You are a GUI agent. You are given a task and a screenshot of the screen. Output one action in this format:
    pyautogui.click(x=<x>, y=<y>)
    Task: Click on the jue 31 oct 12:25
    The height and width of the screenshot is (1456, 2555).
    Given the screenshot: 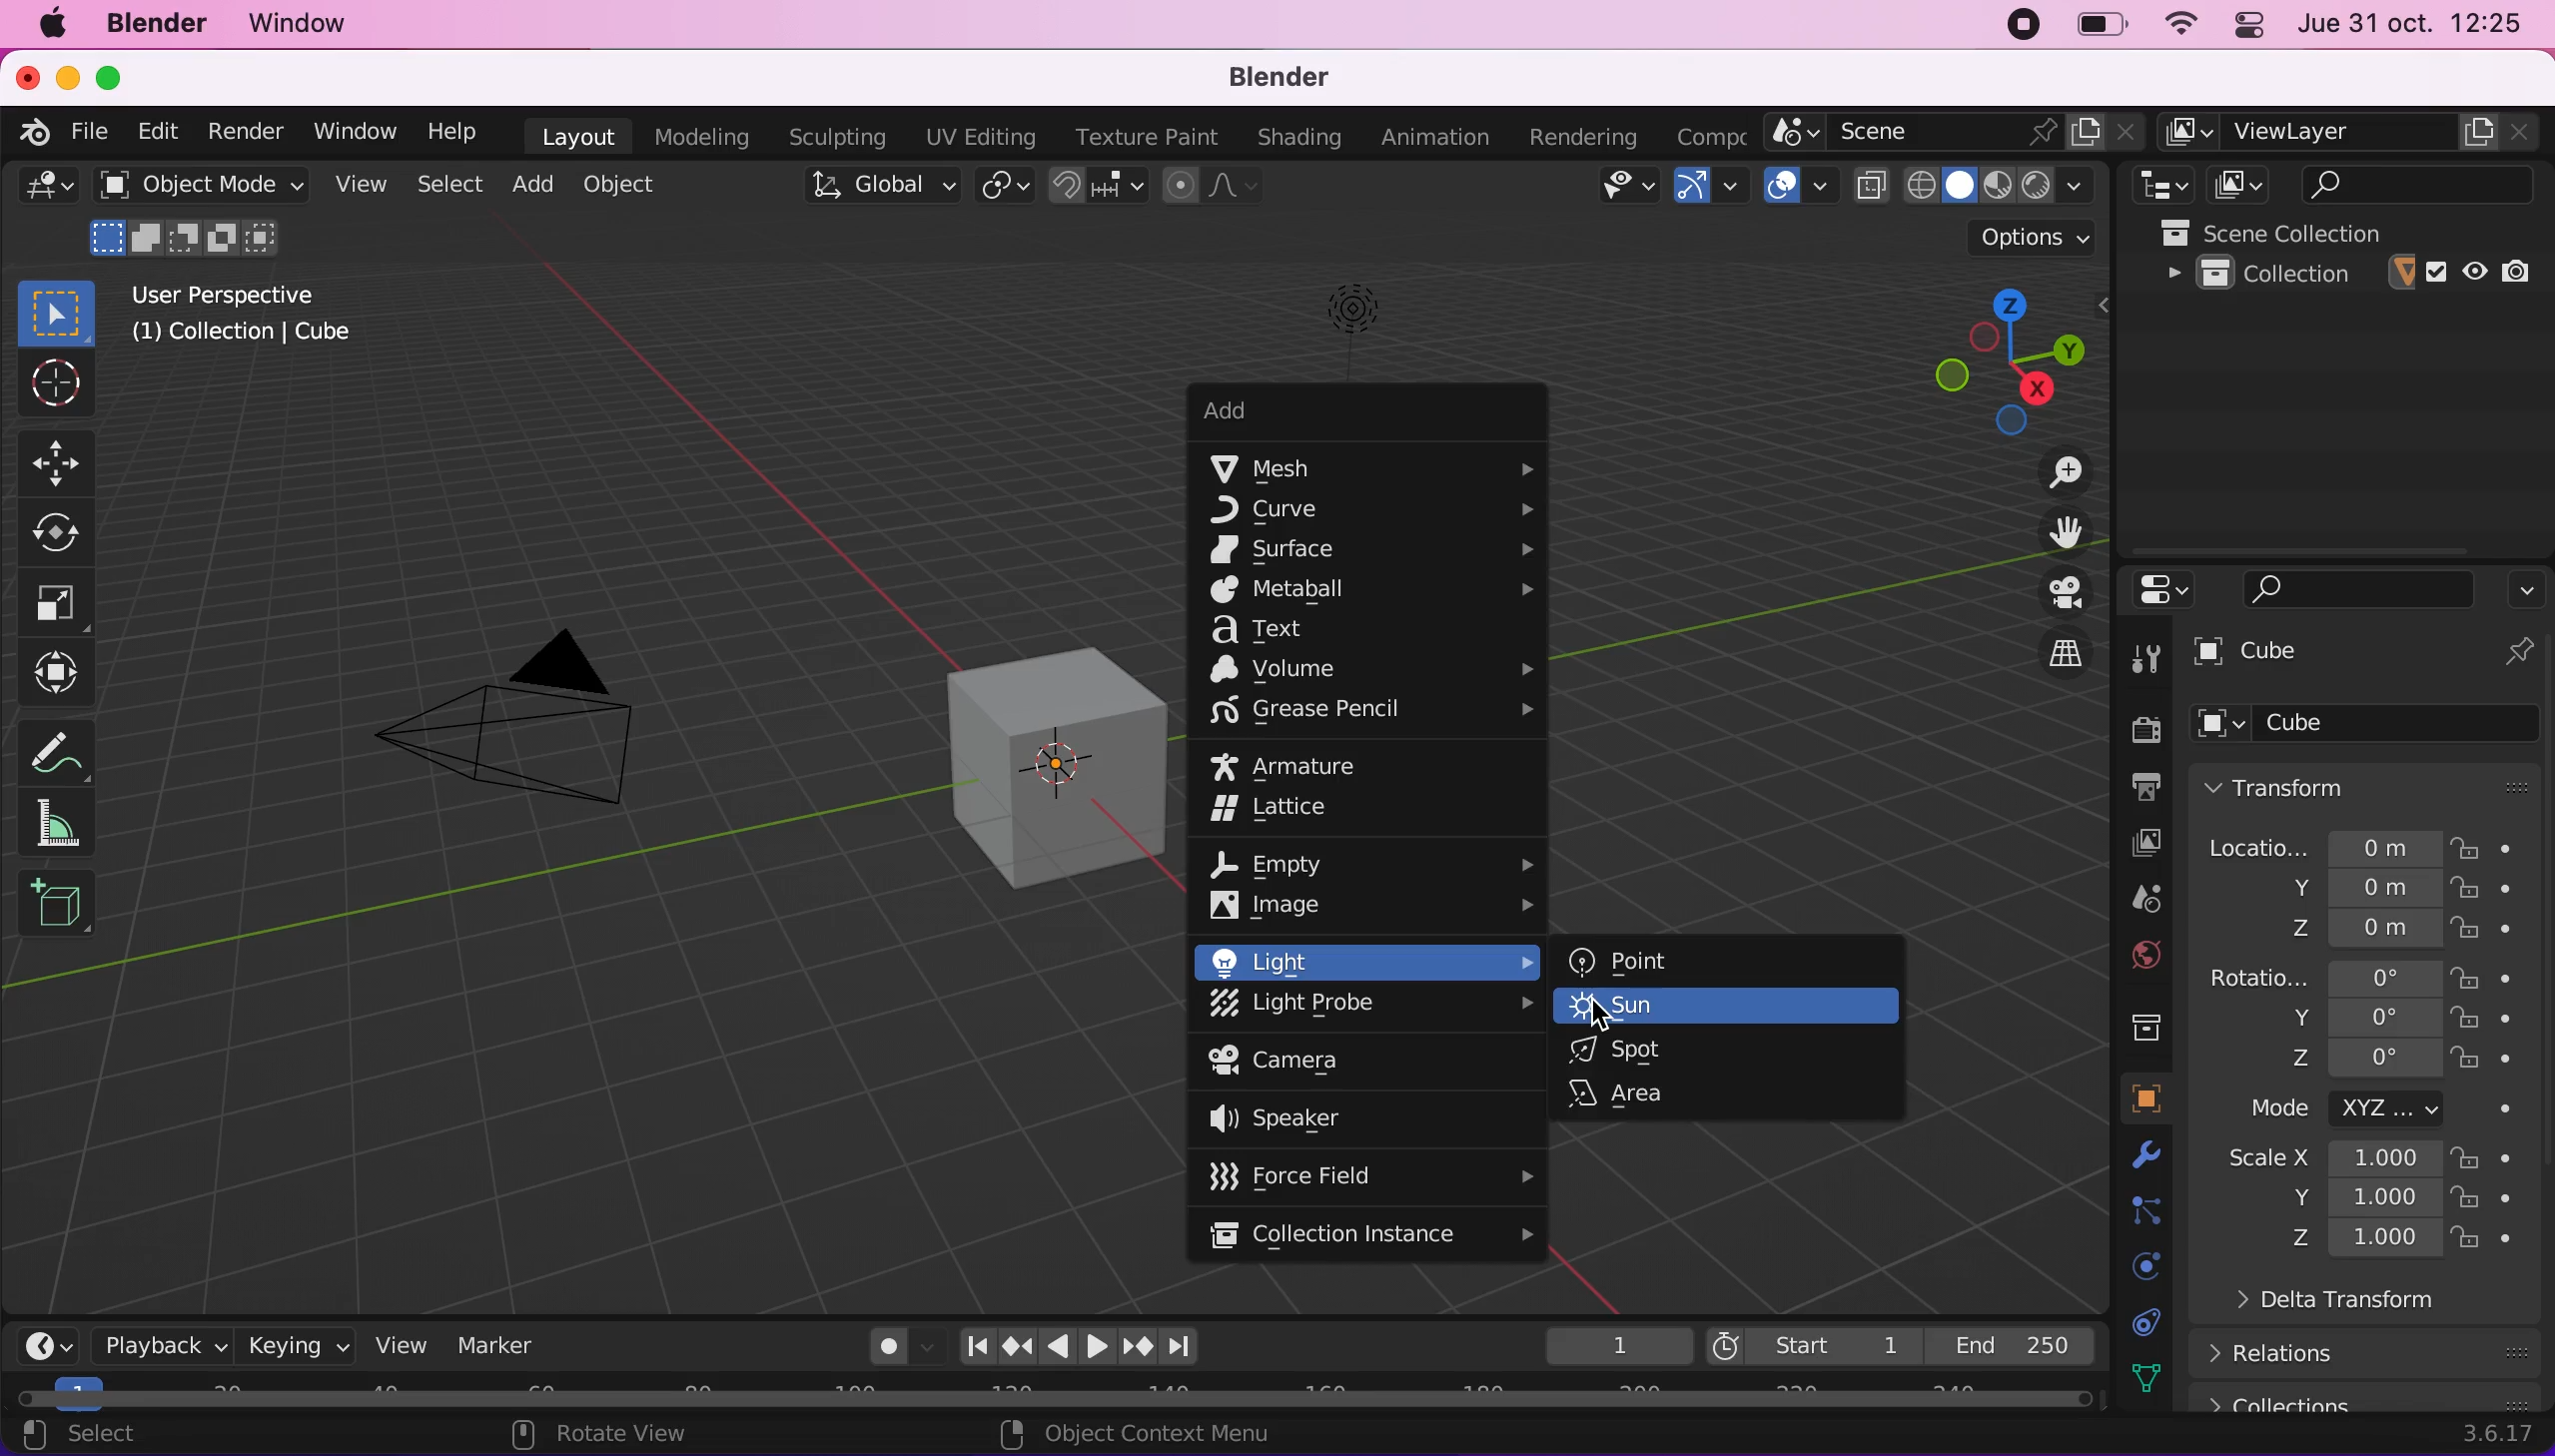 What is the action you would take?
    pyautogui.click(x=2414, y=25)
    